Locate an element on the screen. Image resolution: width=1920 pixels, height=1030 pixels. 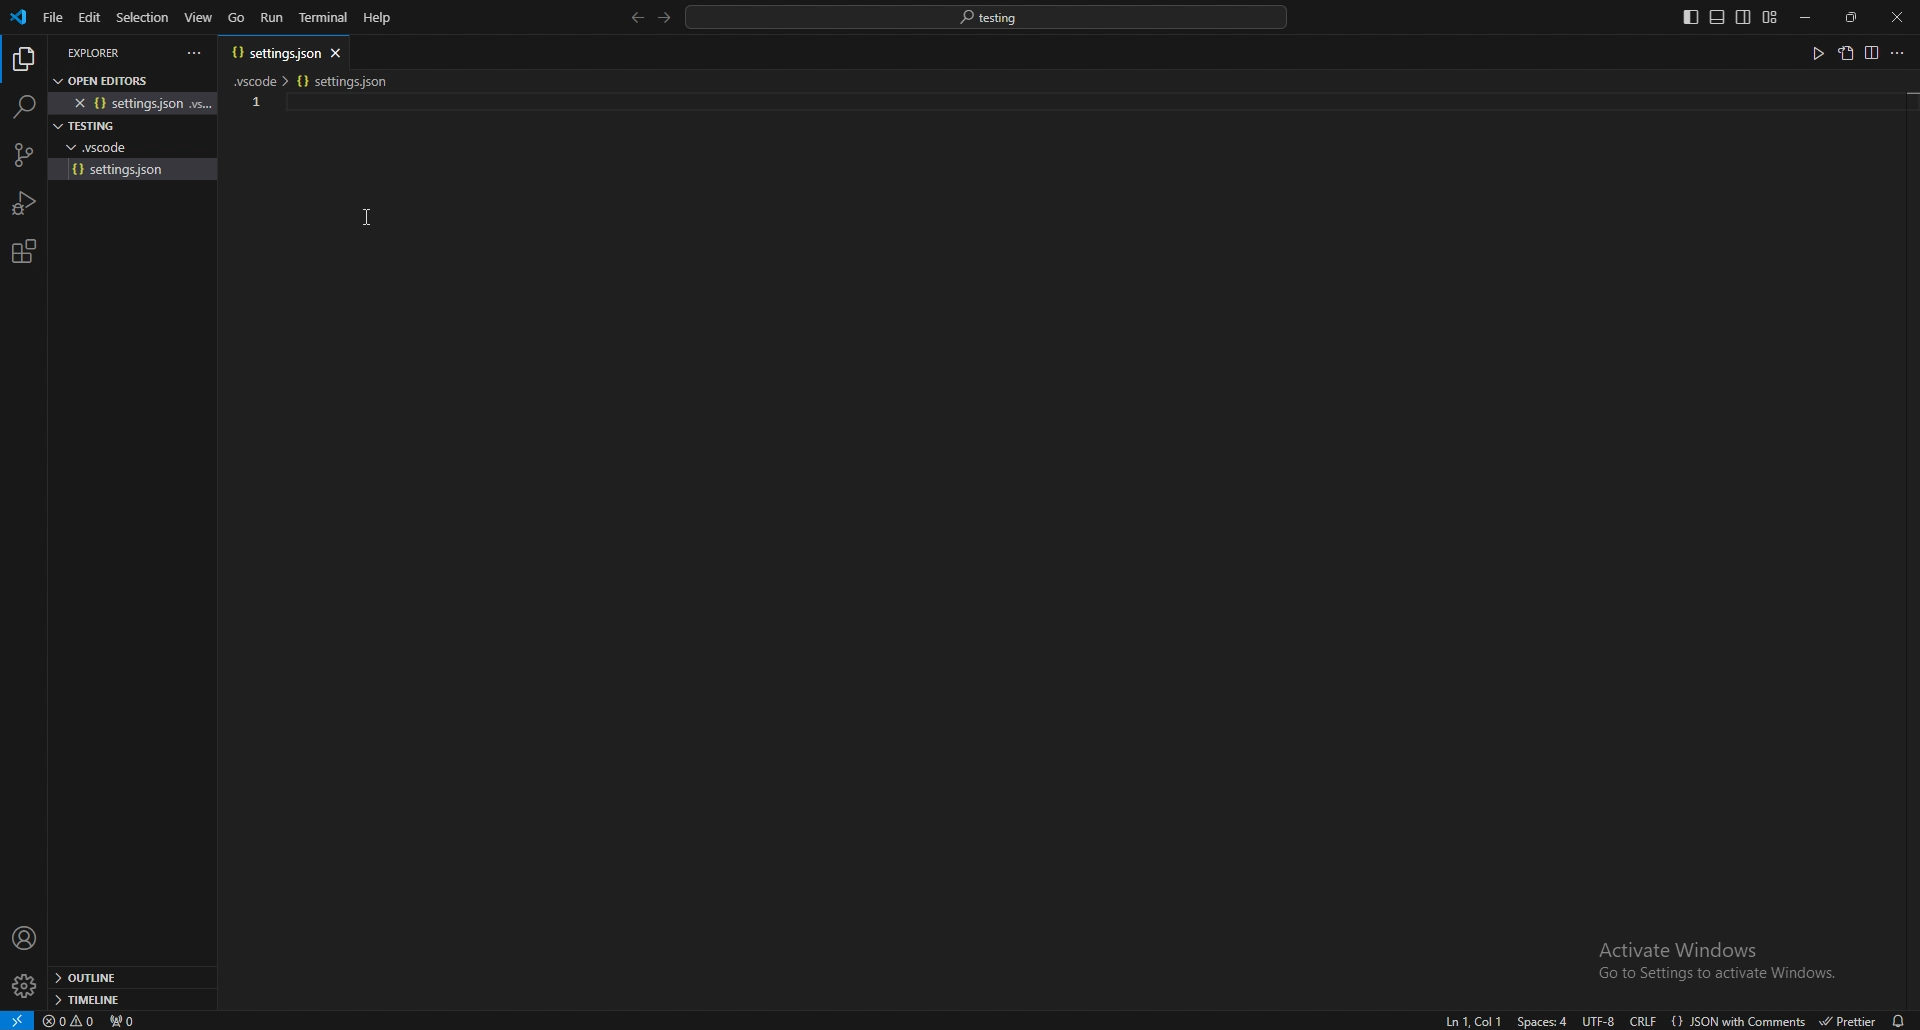
open editors is located at coordinates (107, 78).